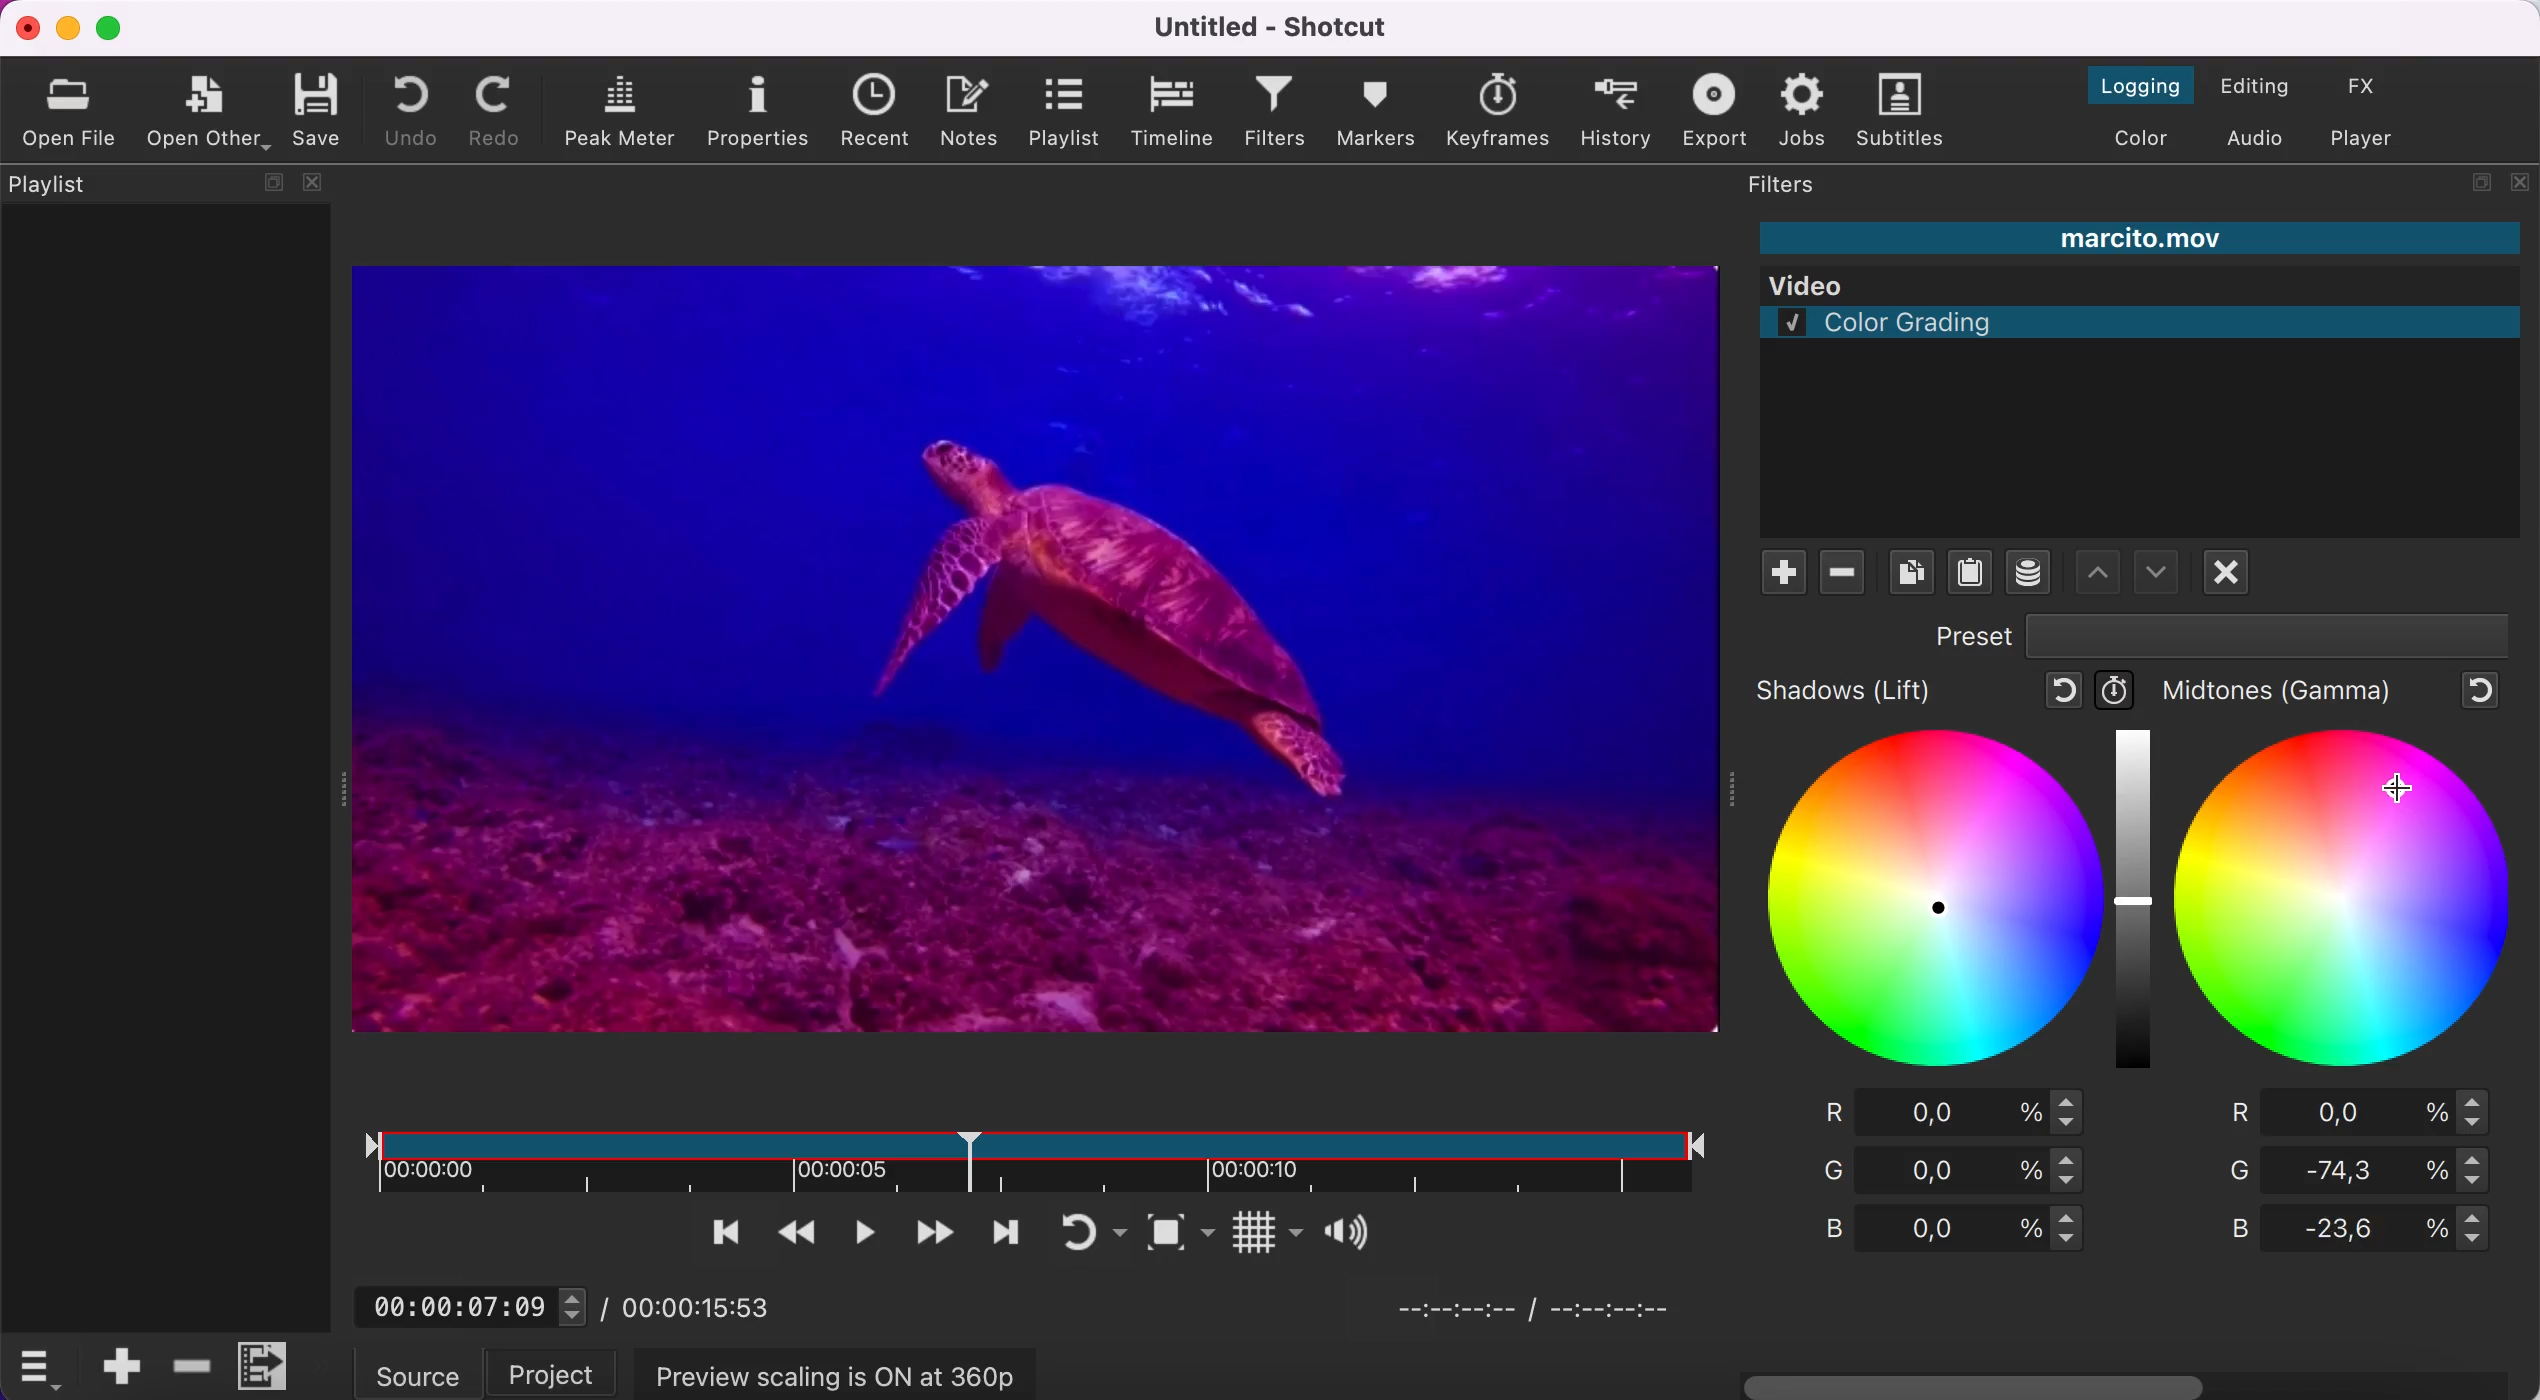  What do you see at coordinates (65, 110) in the screenshot?
I see `open file` at bounding box center [65, 110].